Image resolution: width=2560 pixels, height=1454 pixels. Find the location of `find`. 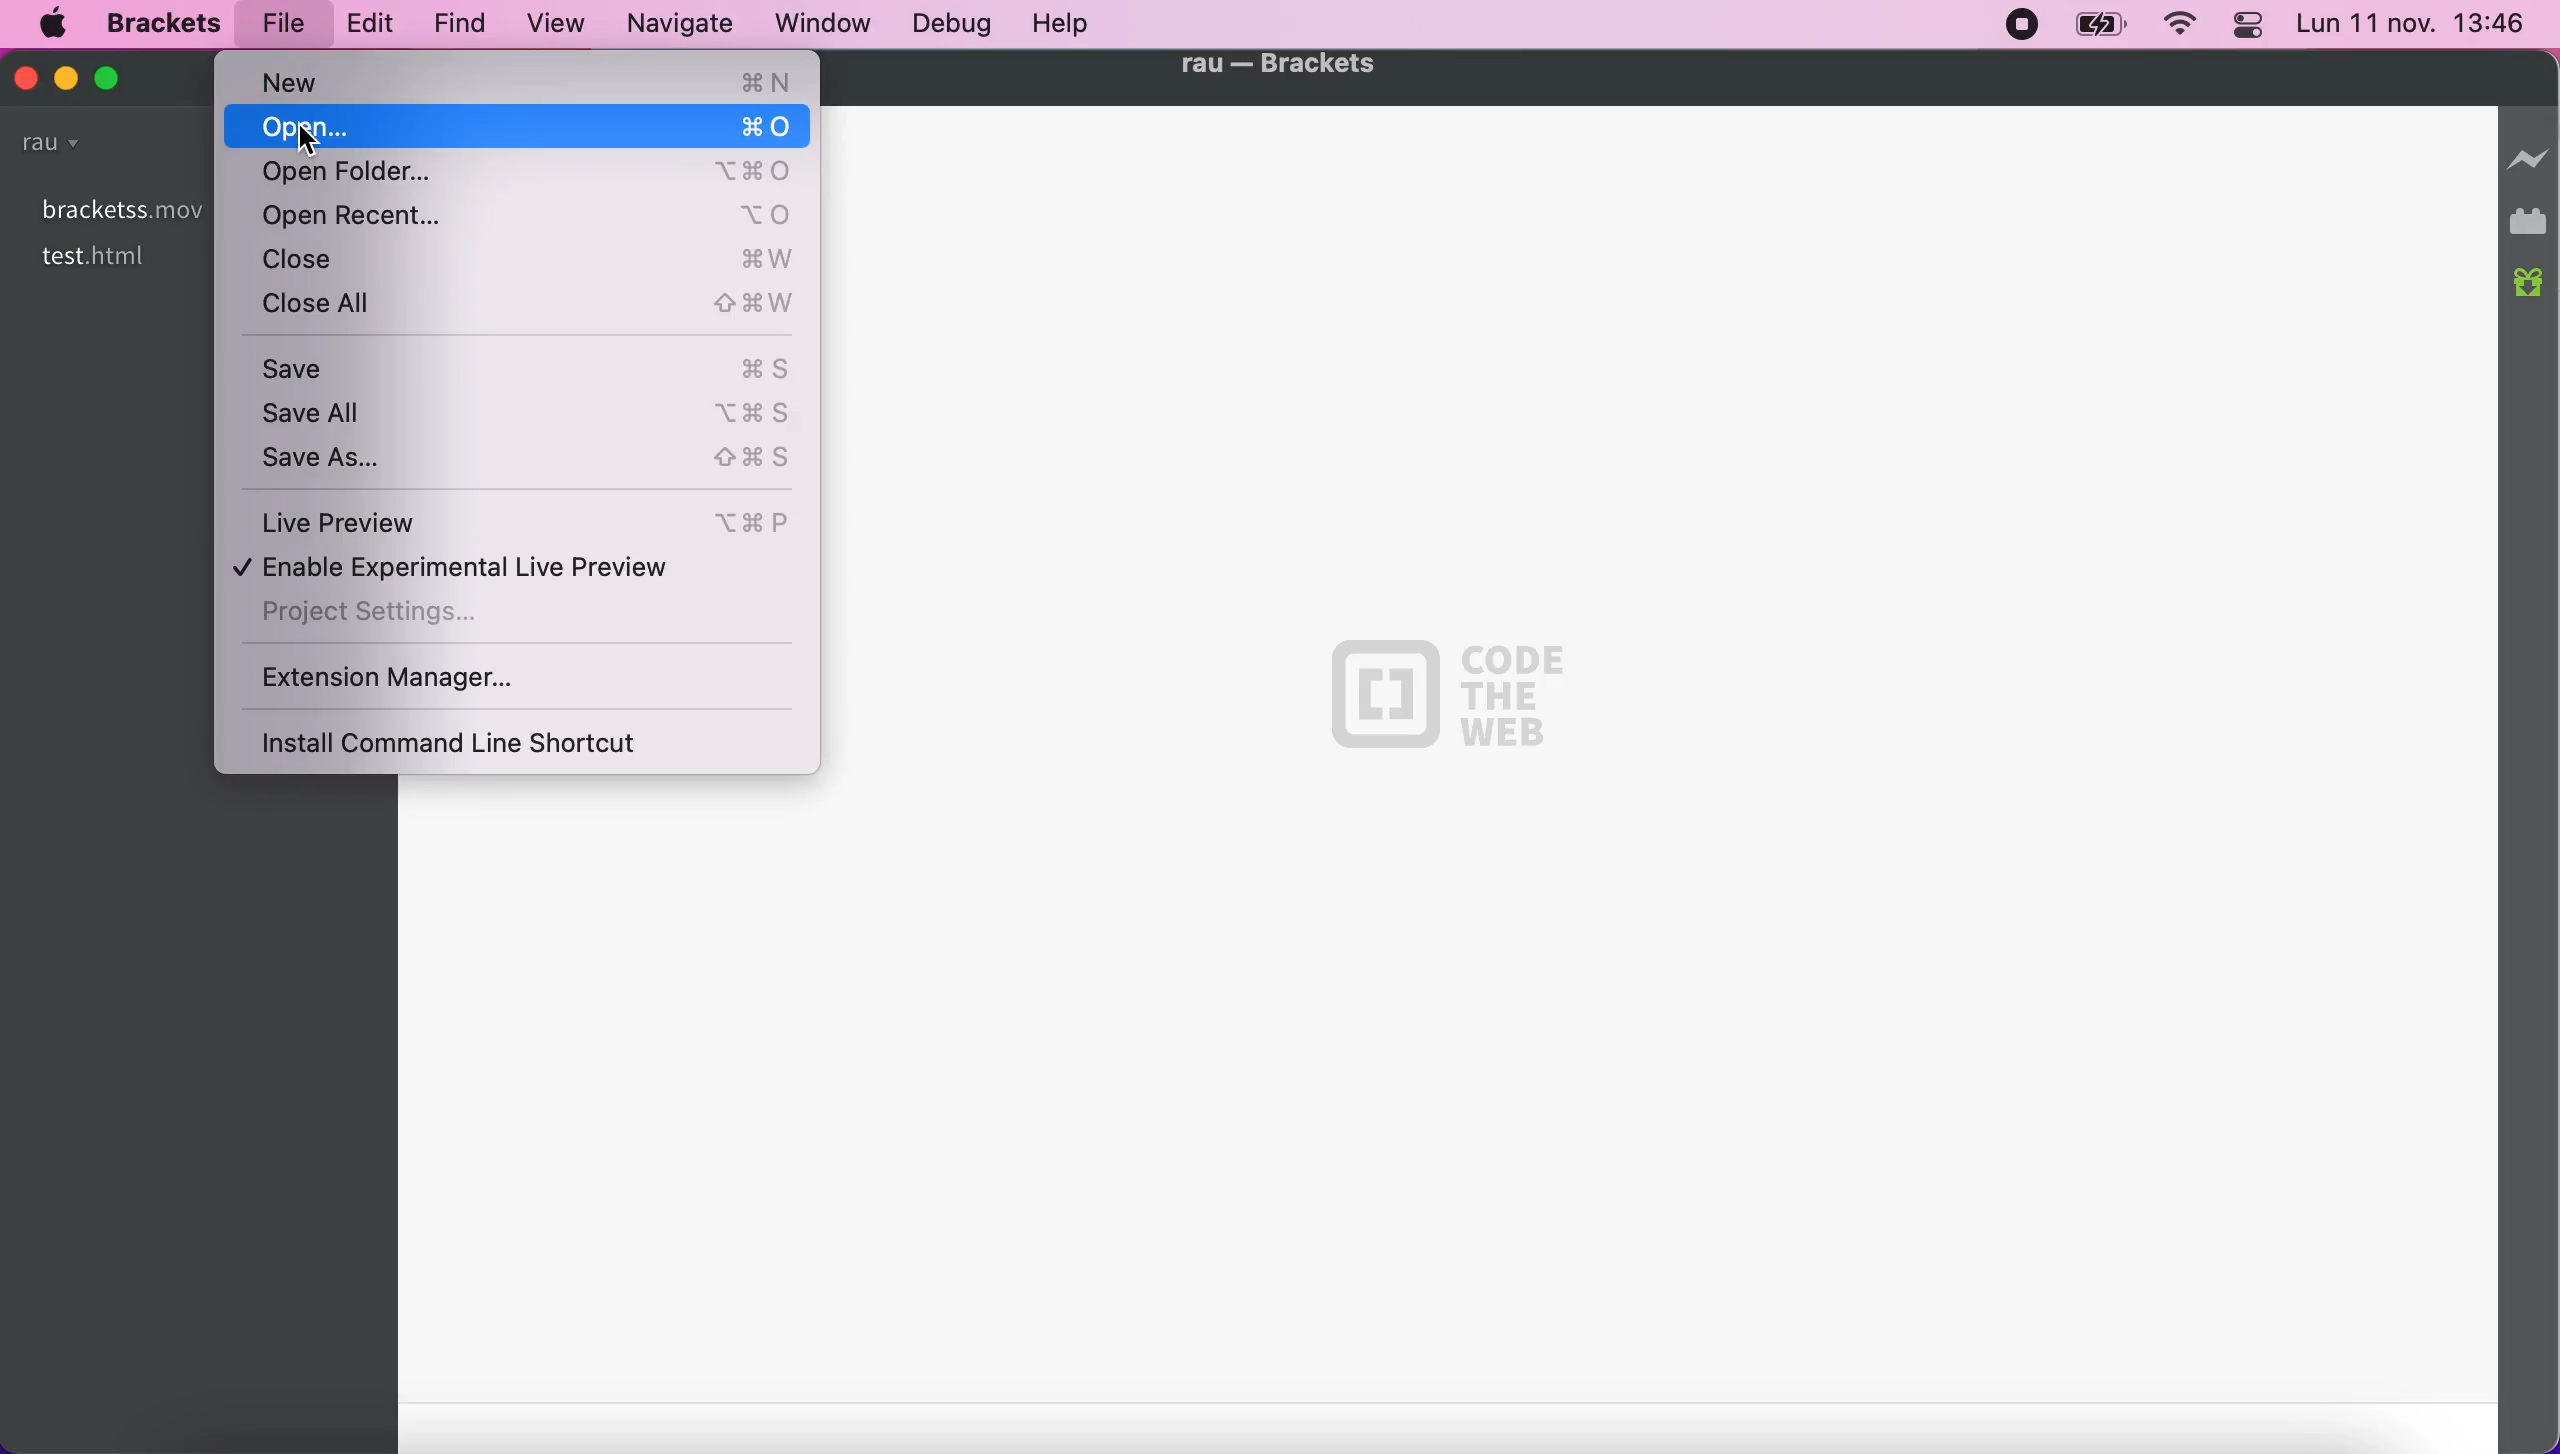

find is located at coordinates (462, 27).